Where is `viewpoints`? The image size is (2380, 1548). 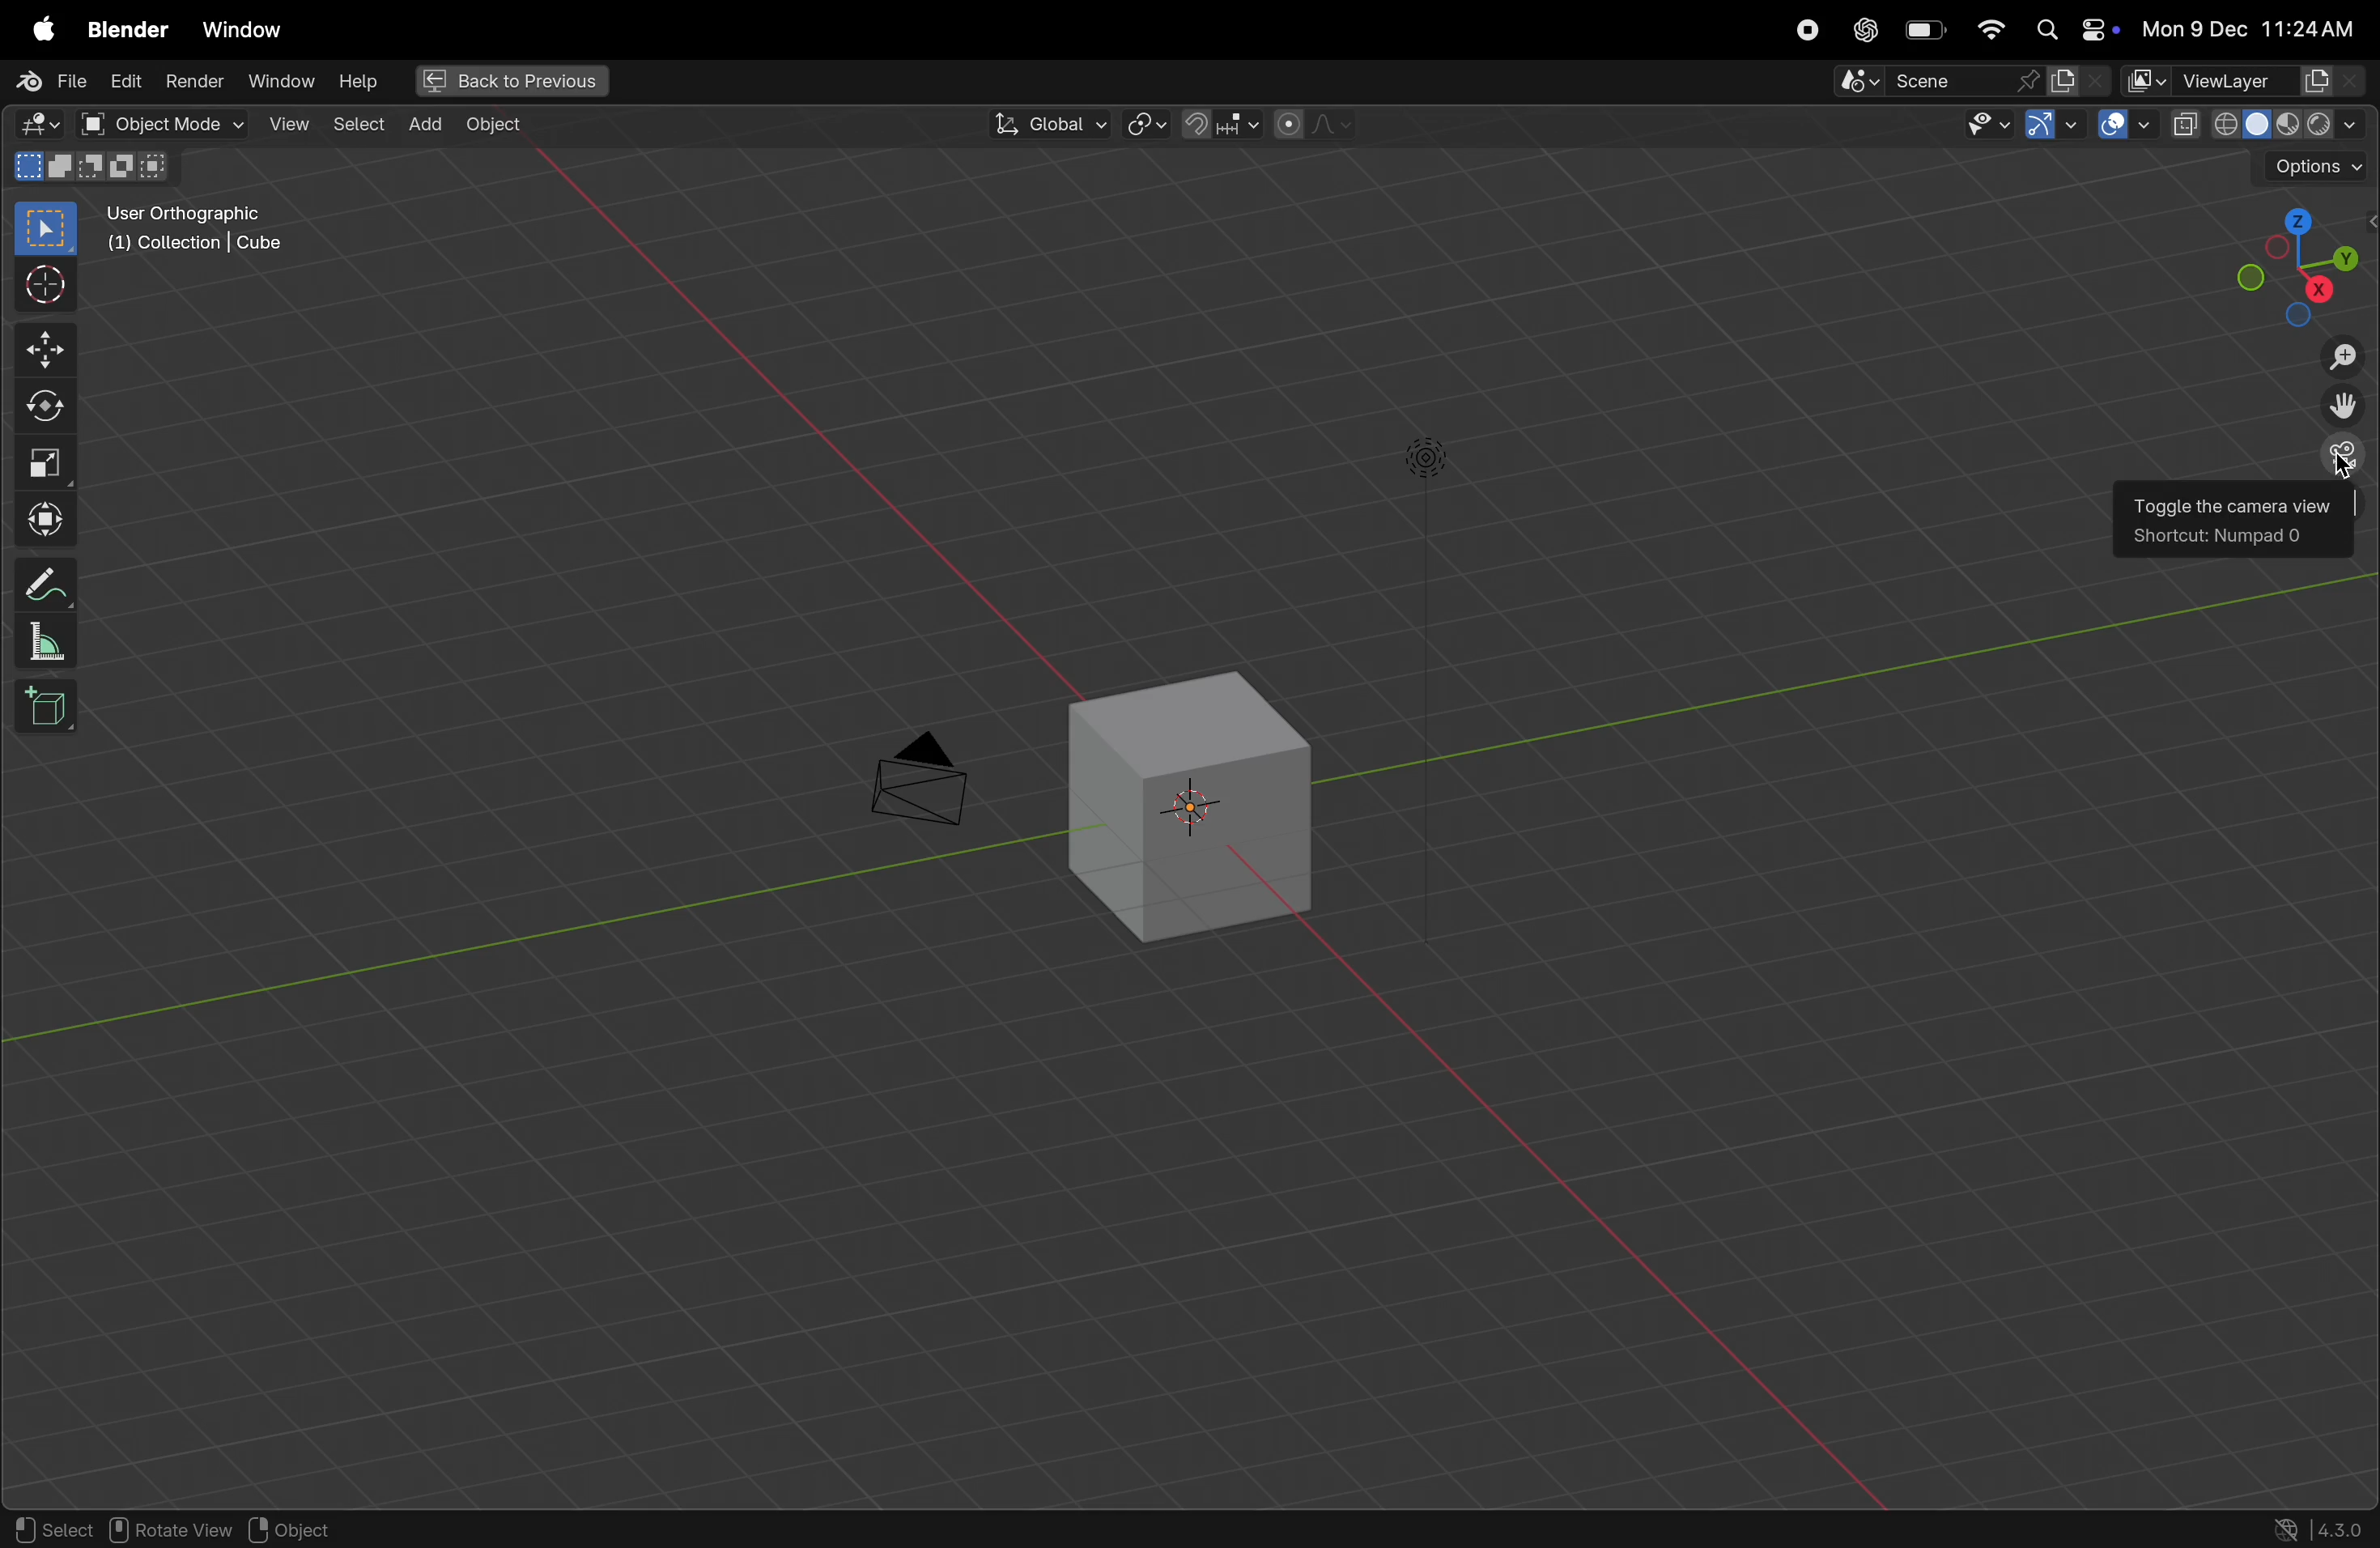
viewpoints is located at coordinates (2301, 262).